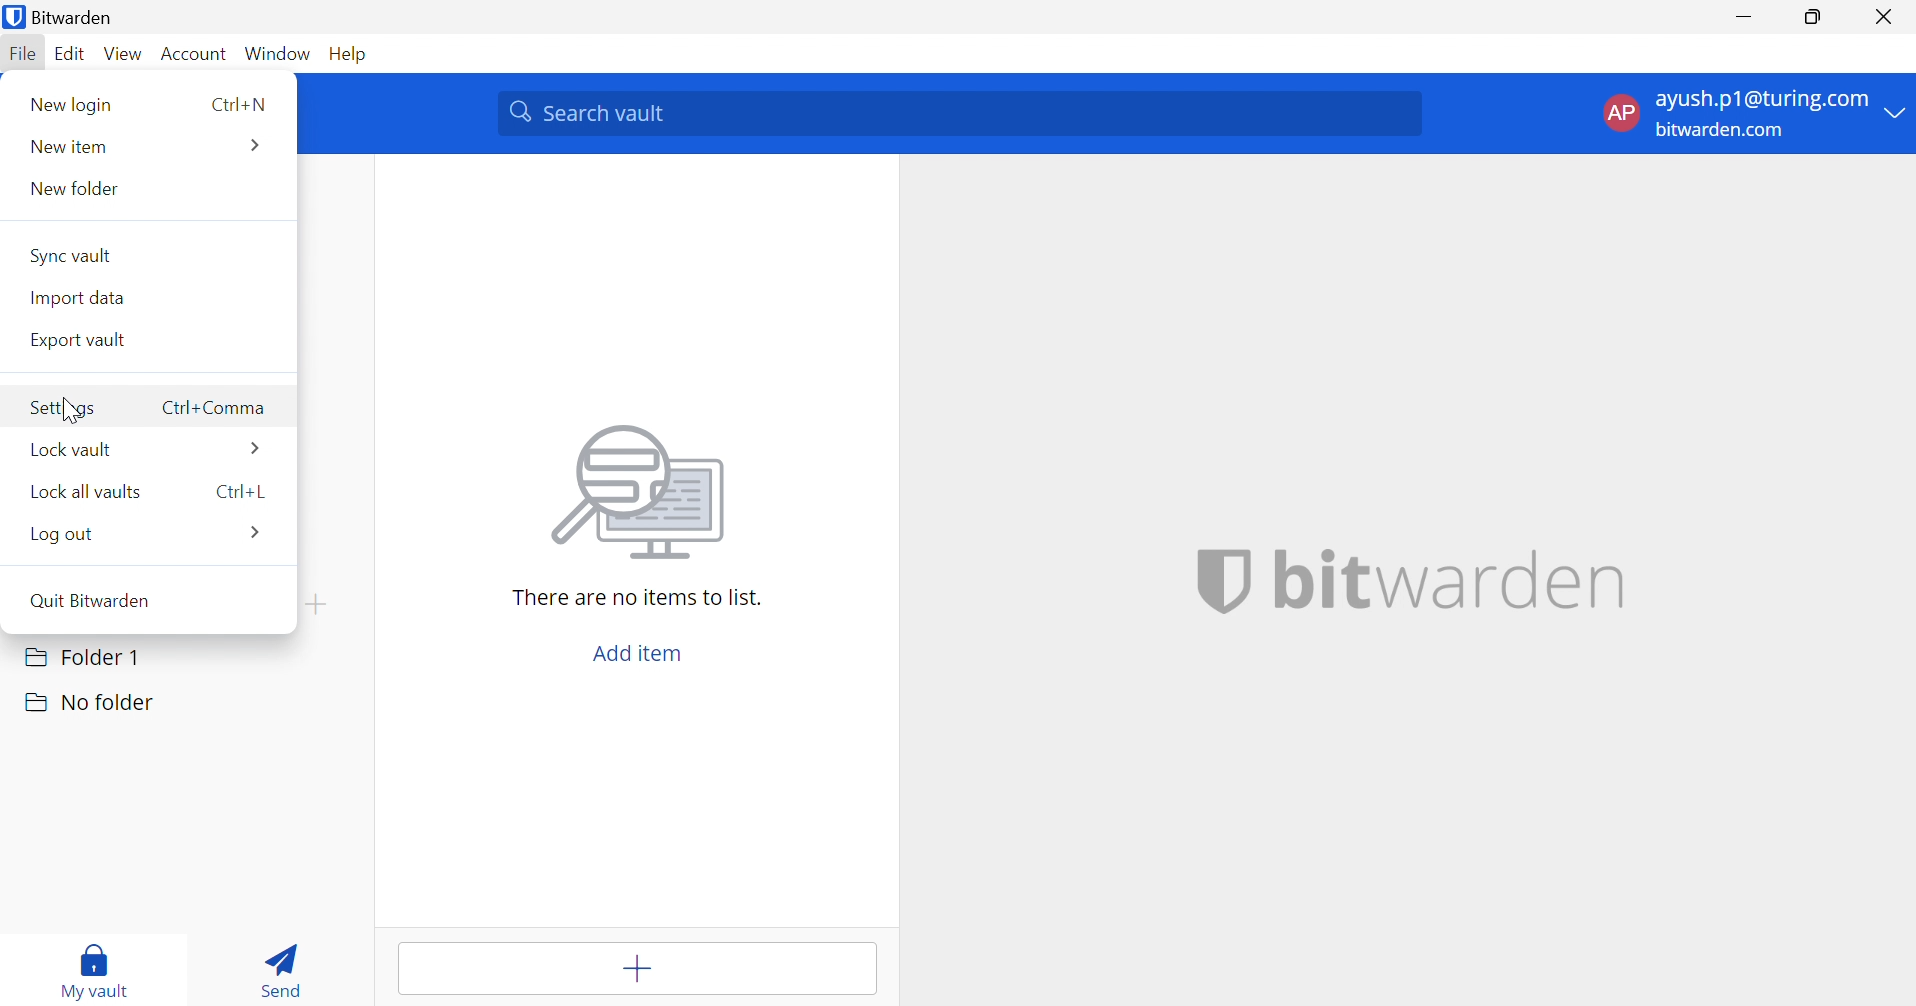 Image resolution: width=1916 pixels, height=1006 pixels. What do you see at coordinates (73, 412) in the screenshot?
I see `cursor` at bounding box center [73, 412].